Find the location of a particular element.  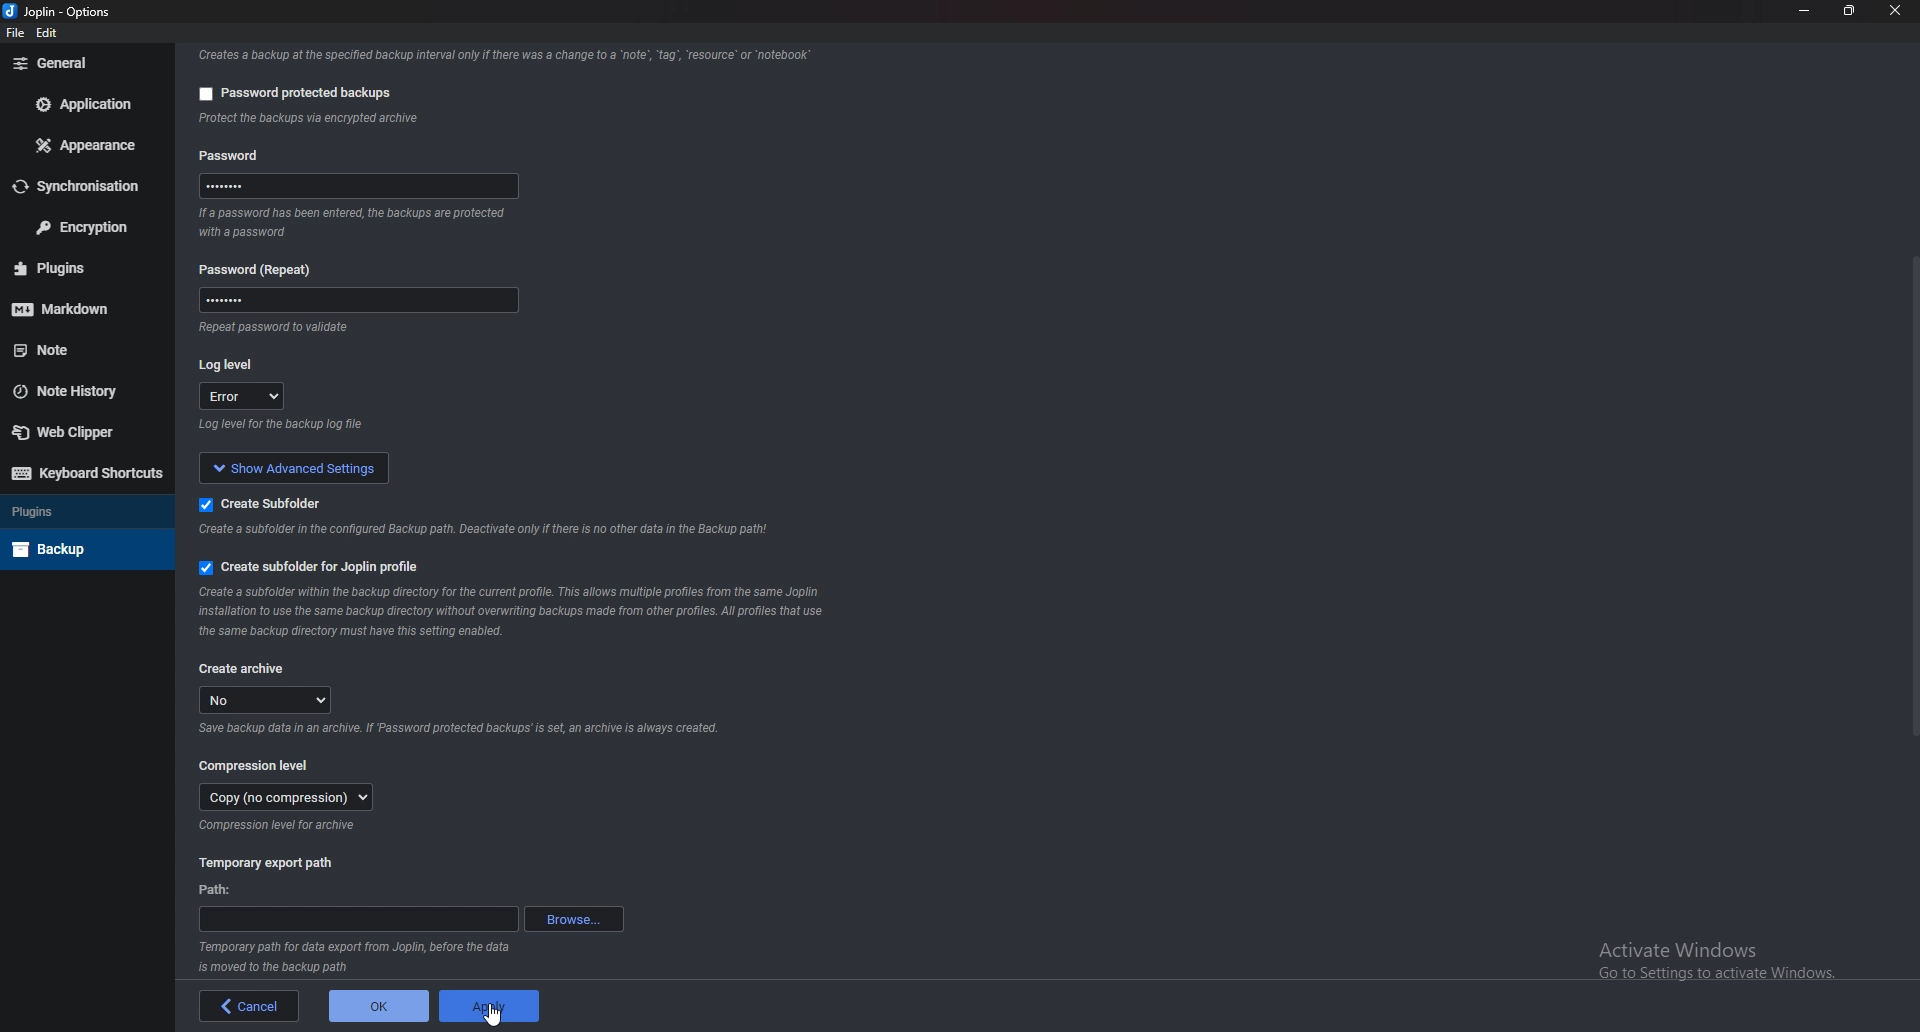

log level is located at coordinates (234, 363).